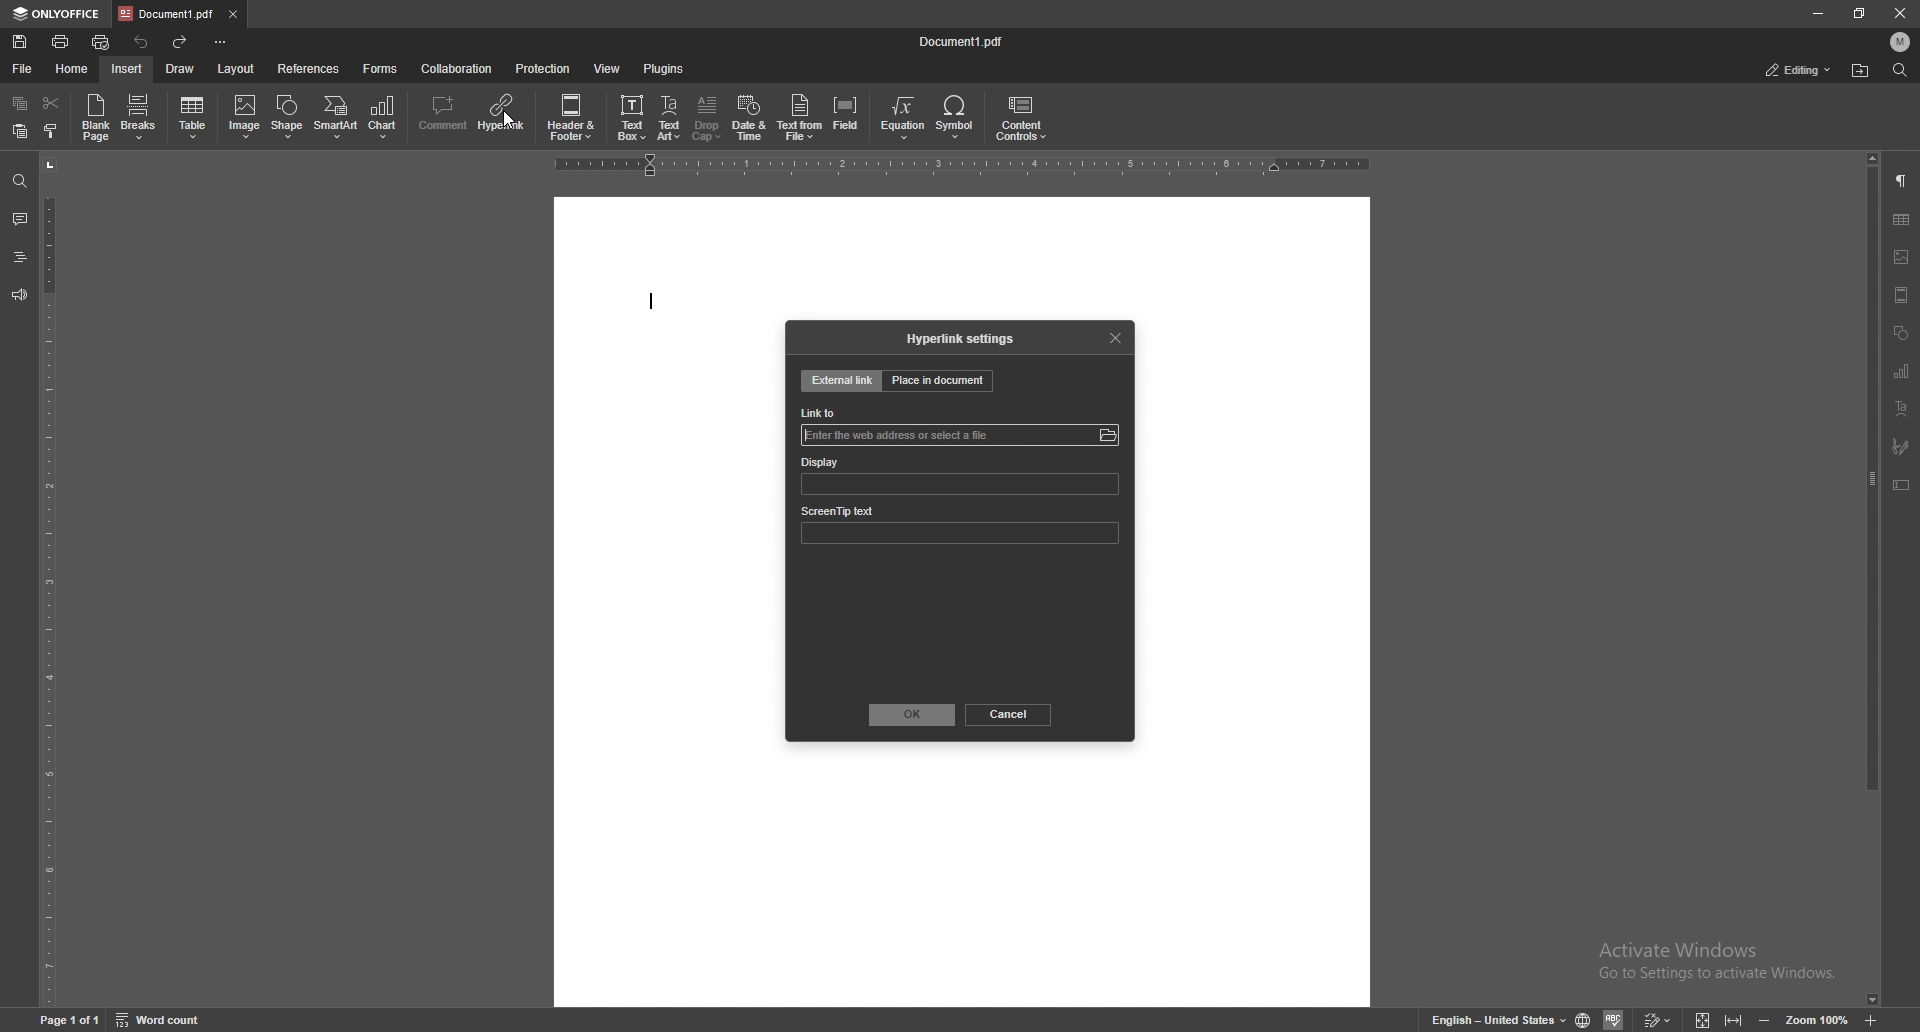  What do you see at coordinates (1902, 257) in the screenshot?
I see `image` at bounding box center [1902, 257].